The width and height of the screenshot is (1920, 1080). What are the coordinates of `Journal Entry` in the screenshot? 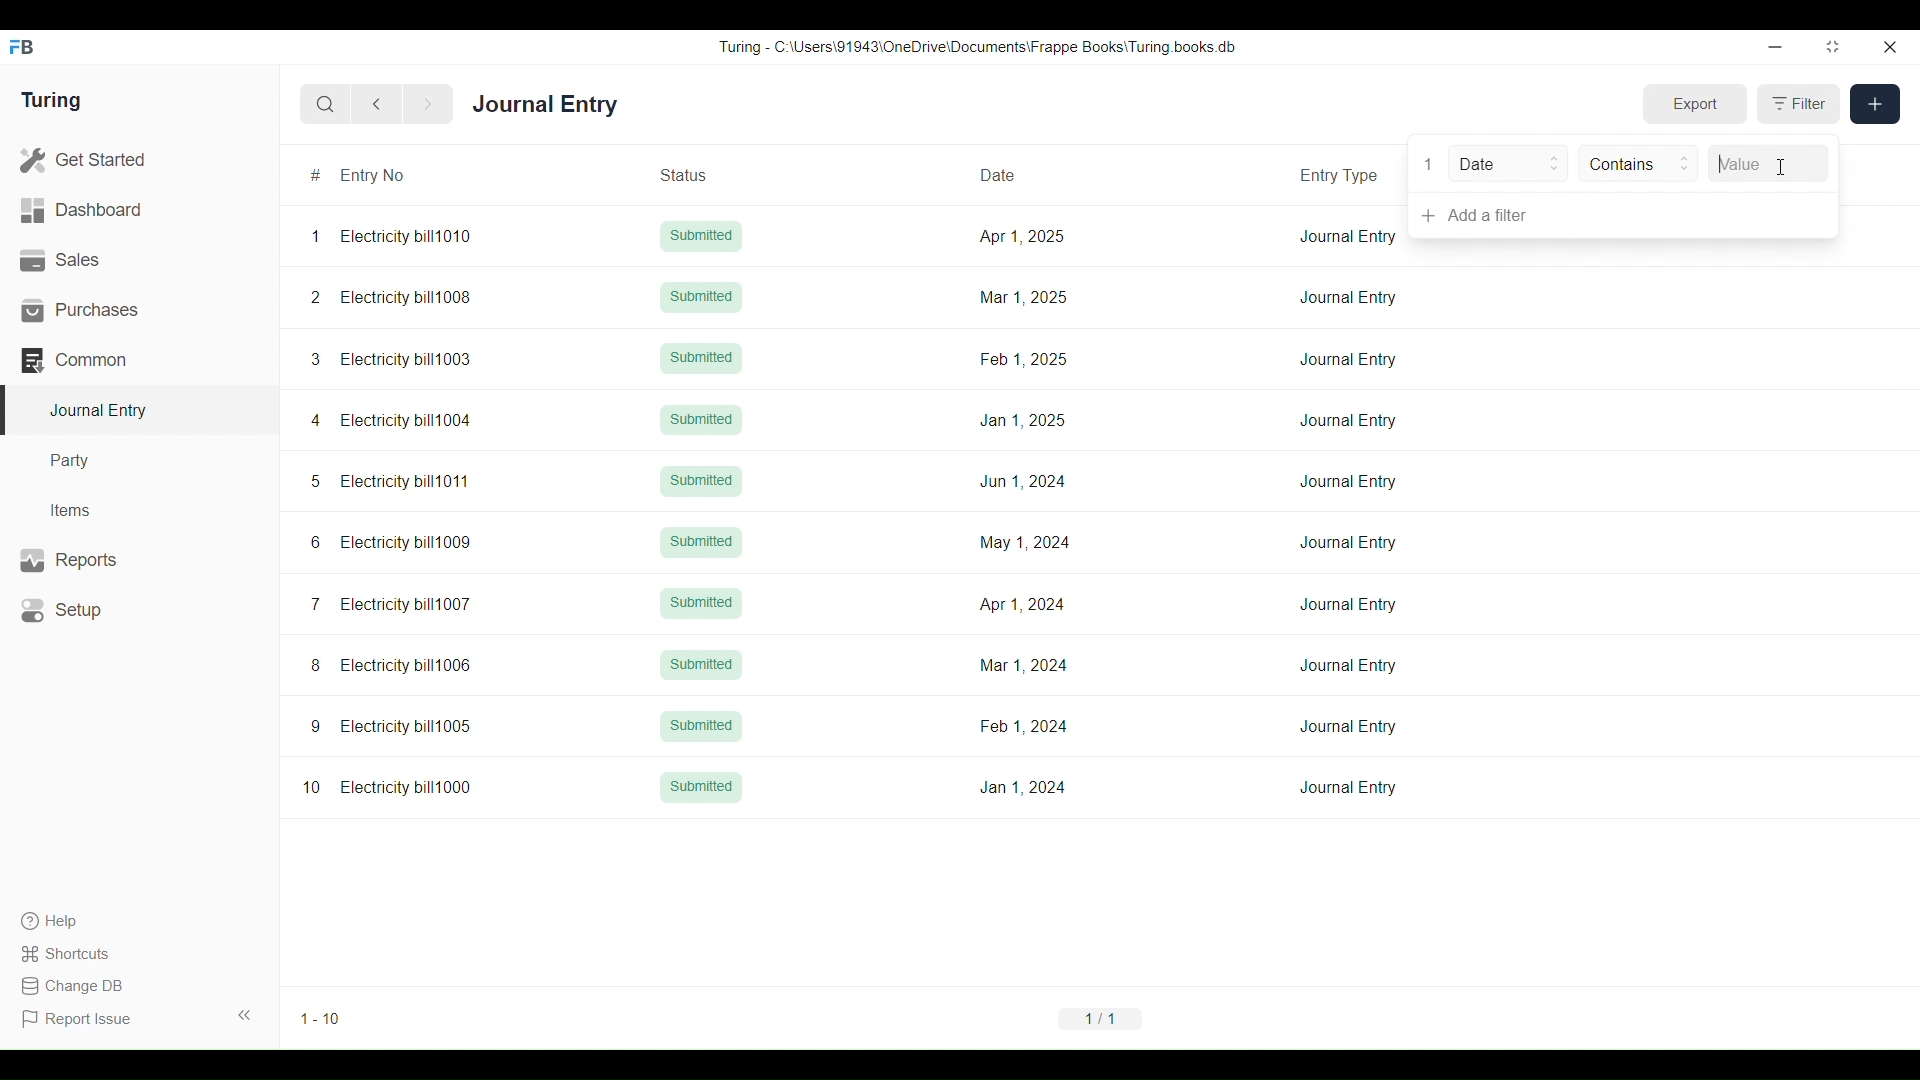 It's located at (1347, 788).